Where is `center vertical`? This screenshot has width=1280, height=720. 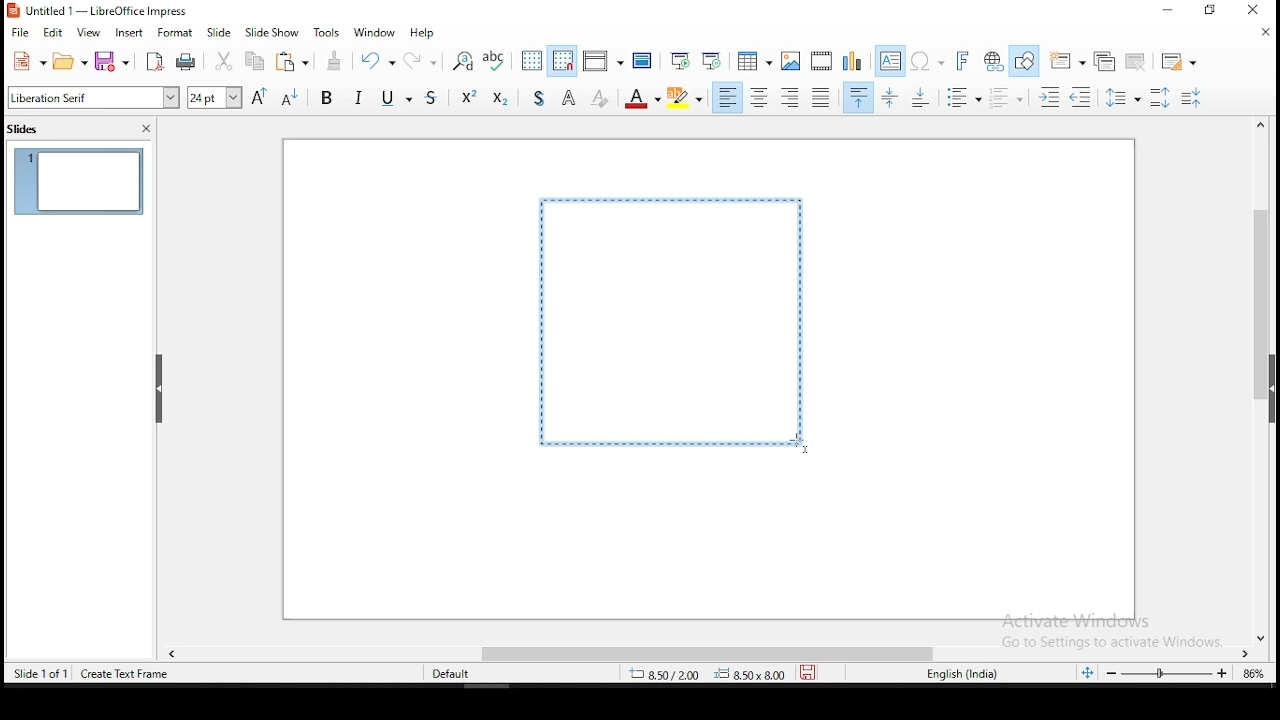
center vertical is located at coordinates (892, 99).